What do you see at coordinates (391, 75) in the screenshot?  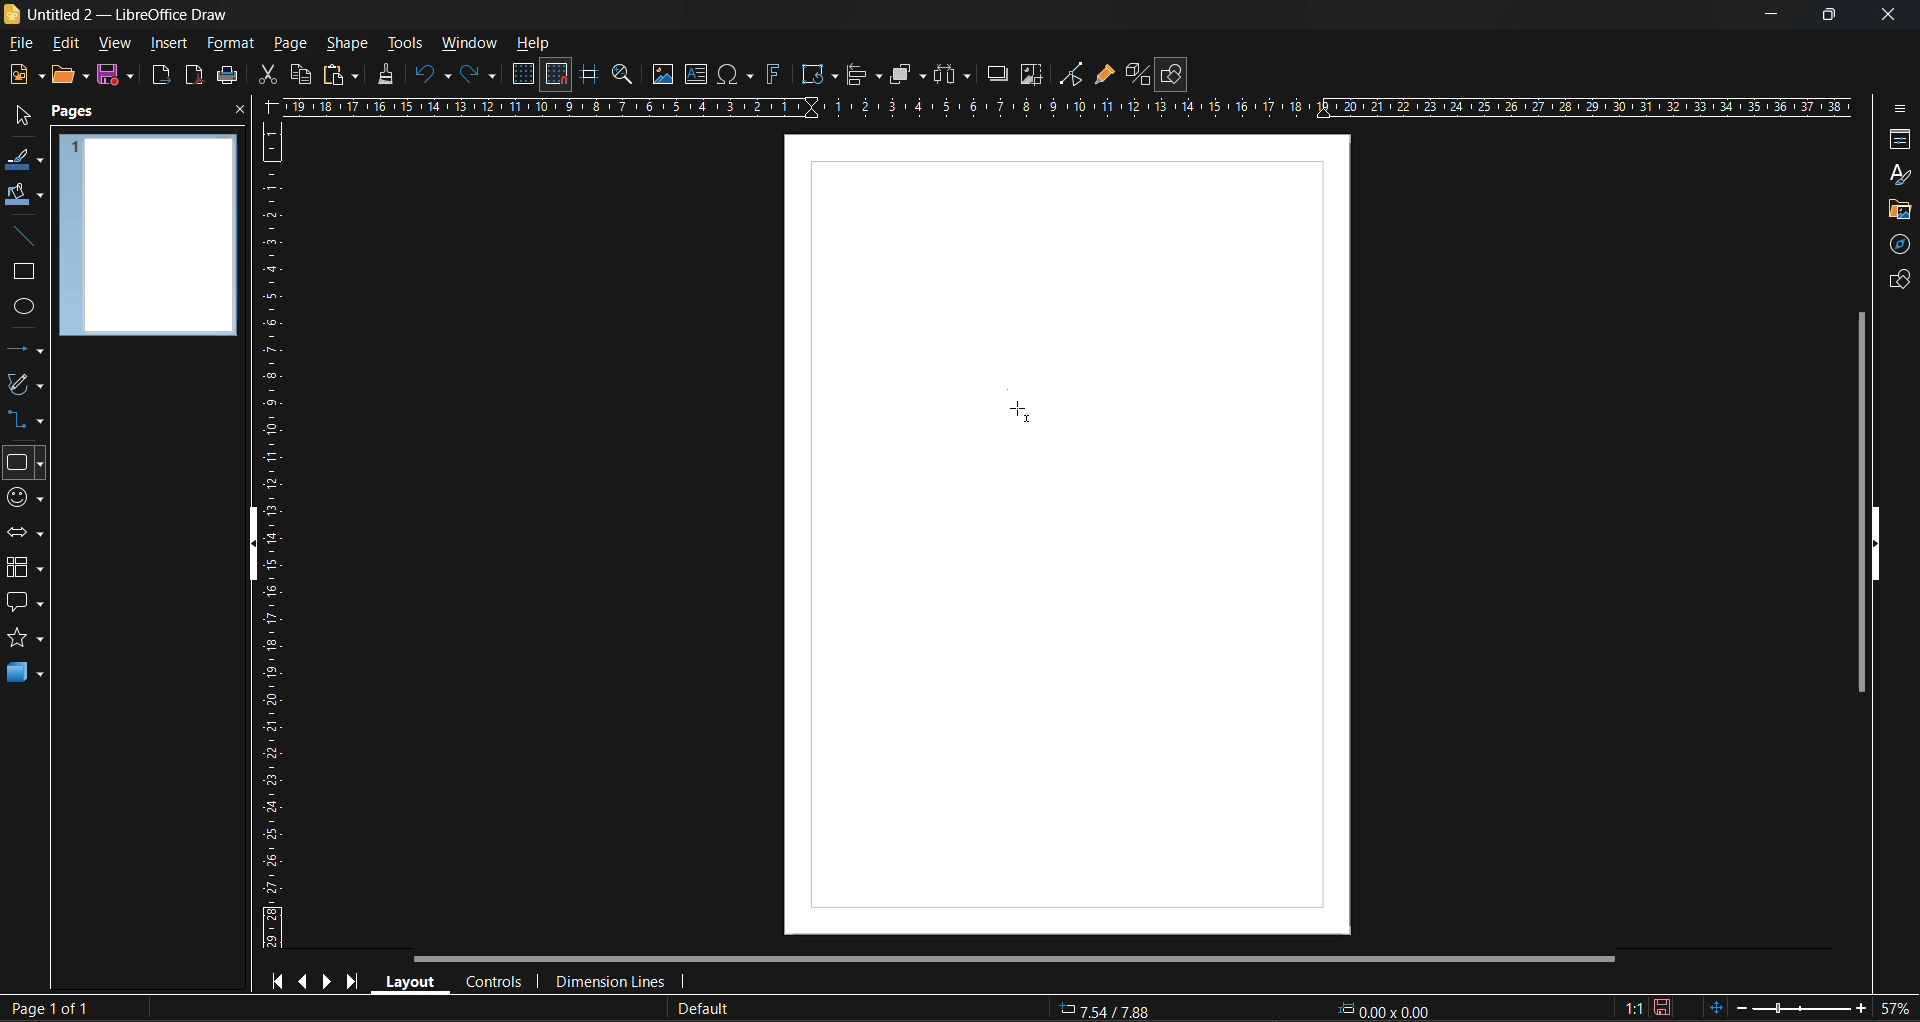 I see `clone formatting` at bounding box center [391, 75].